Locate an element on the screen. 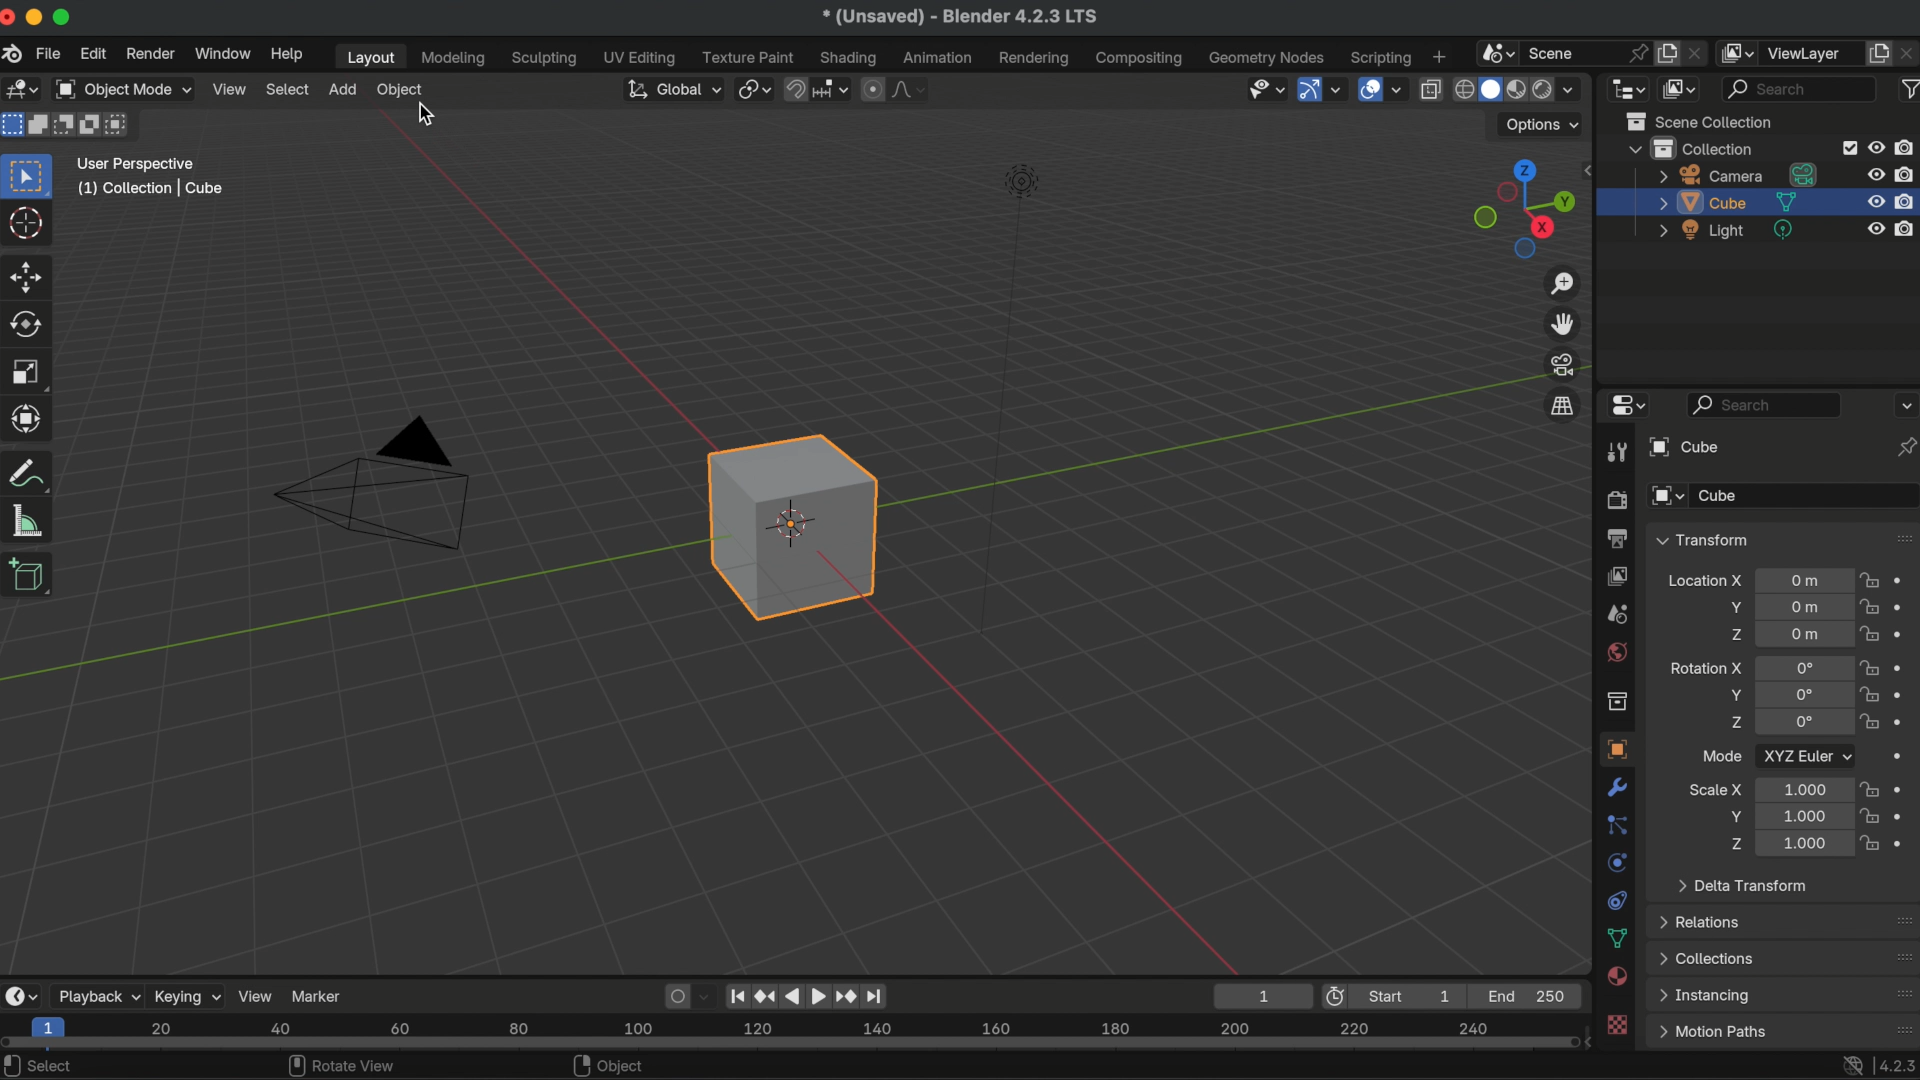 The width and height of the screenshot is (1920, 1080). drag handles is located at coordinates (1902, 993).